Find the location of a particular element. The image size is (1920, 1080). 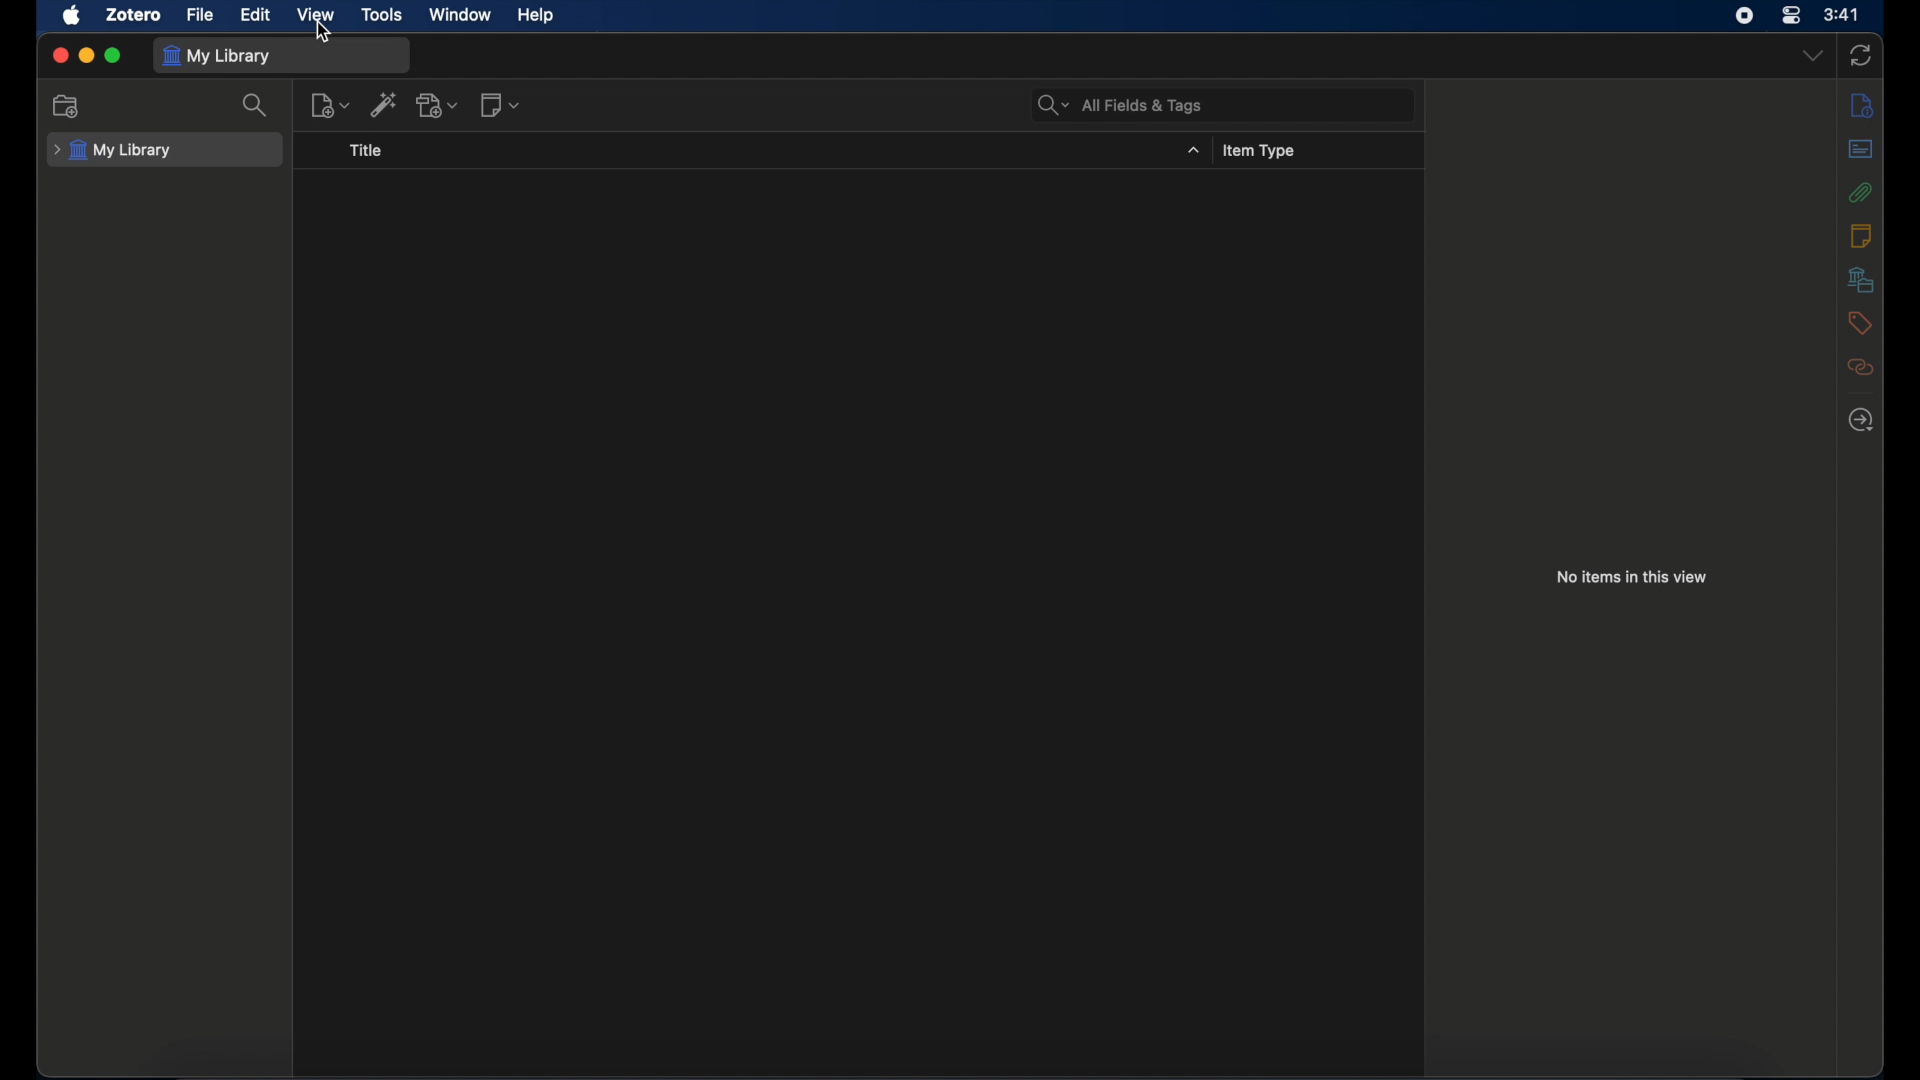

sync is located at coordinates (1861, 56).